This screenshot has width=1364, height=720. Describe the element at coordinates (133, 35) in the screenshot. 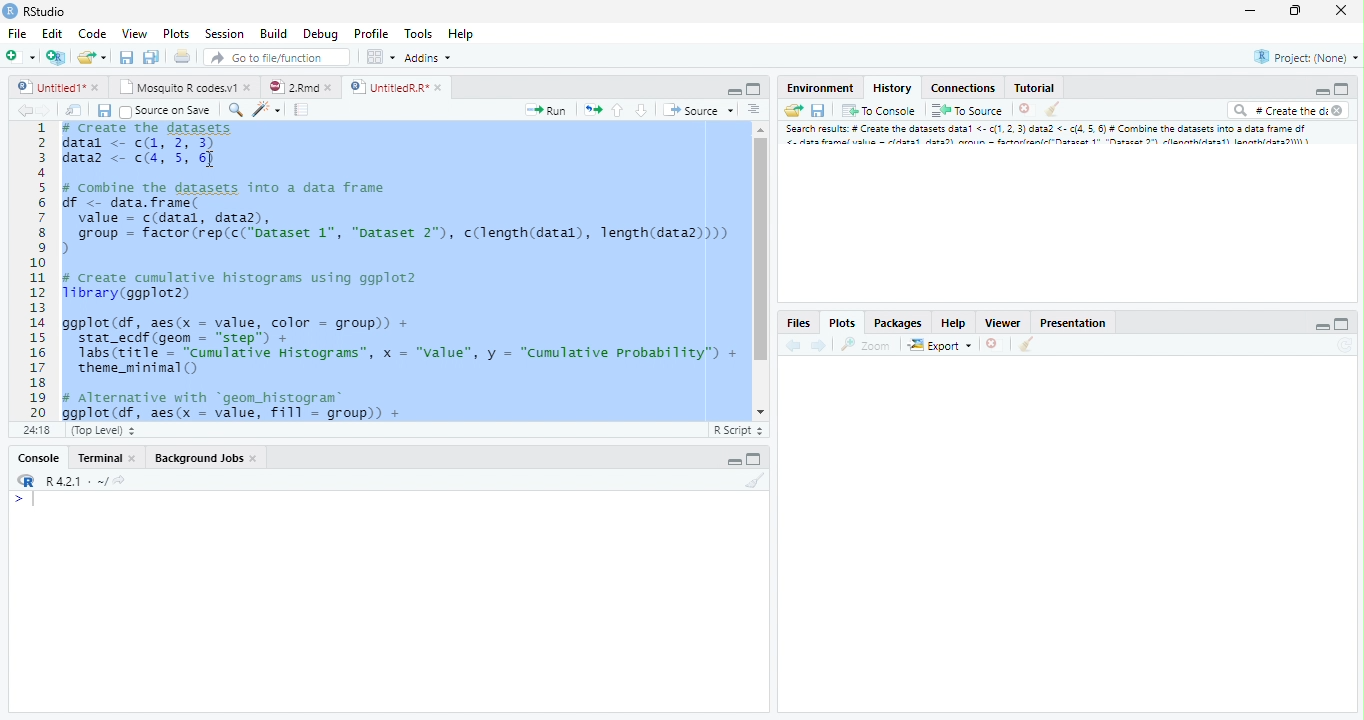

I see `View` at that location.